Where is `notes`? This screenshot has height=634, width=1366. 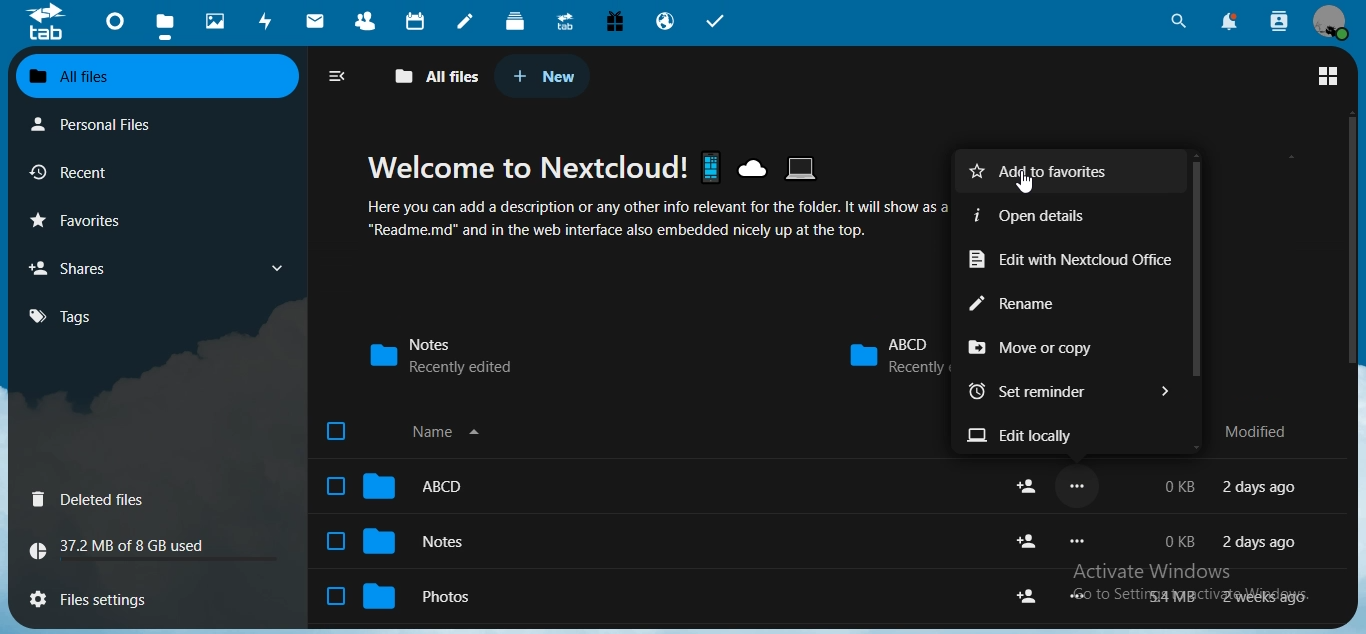 notes is located at coordinates (468, 20).